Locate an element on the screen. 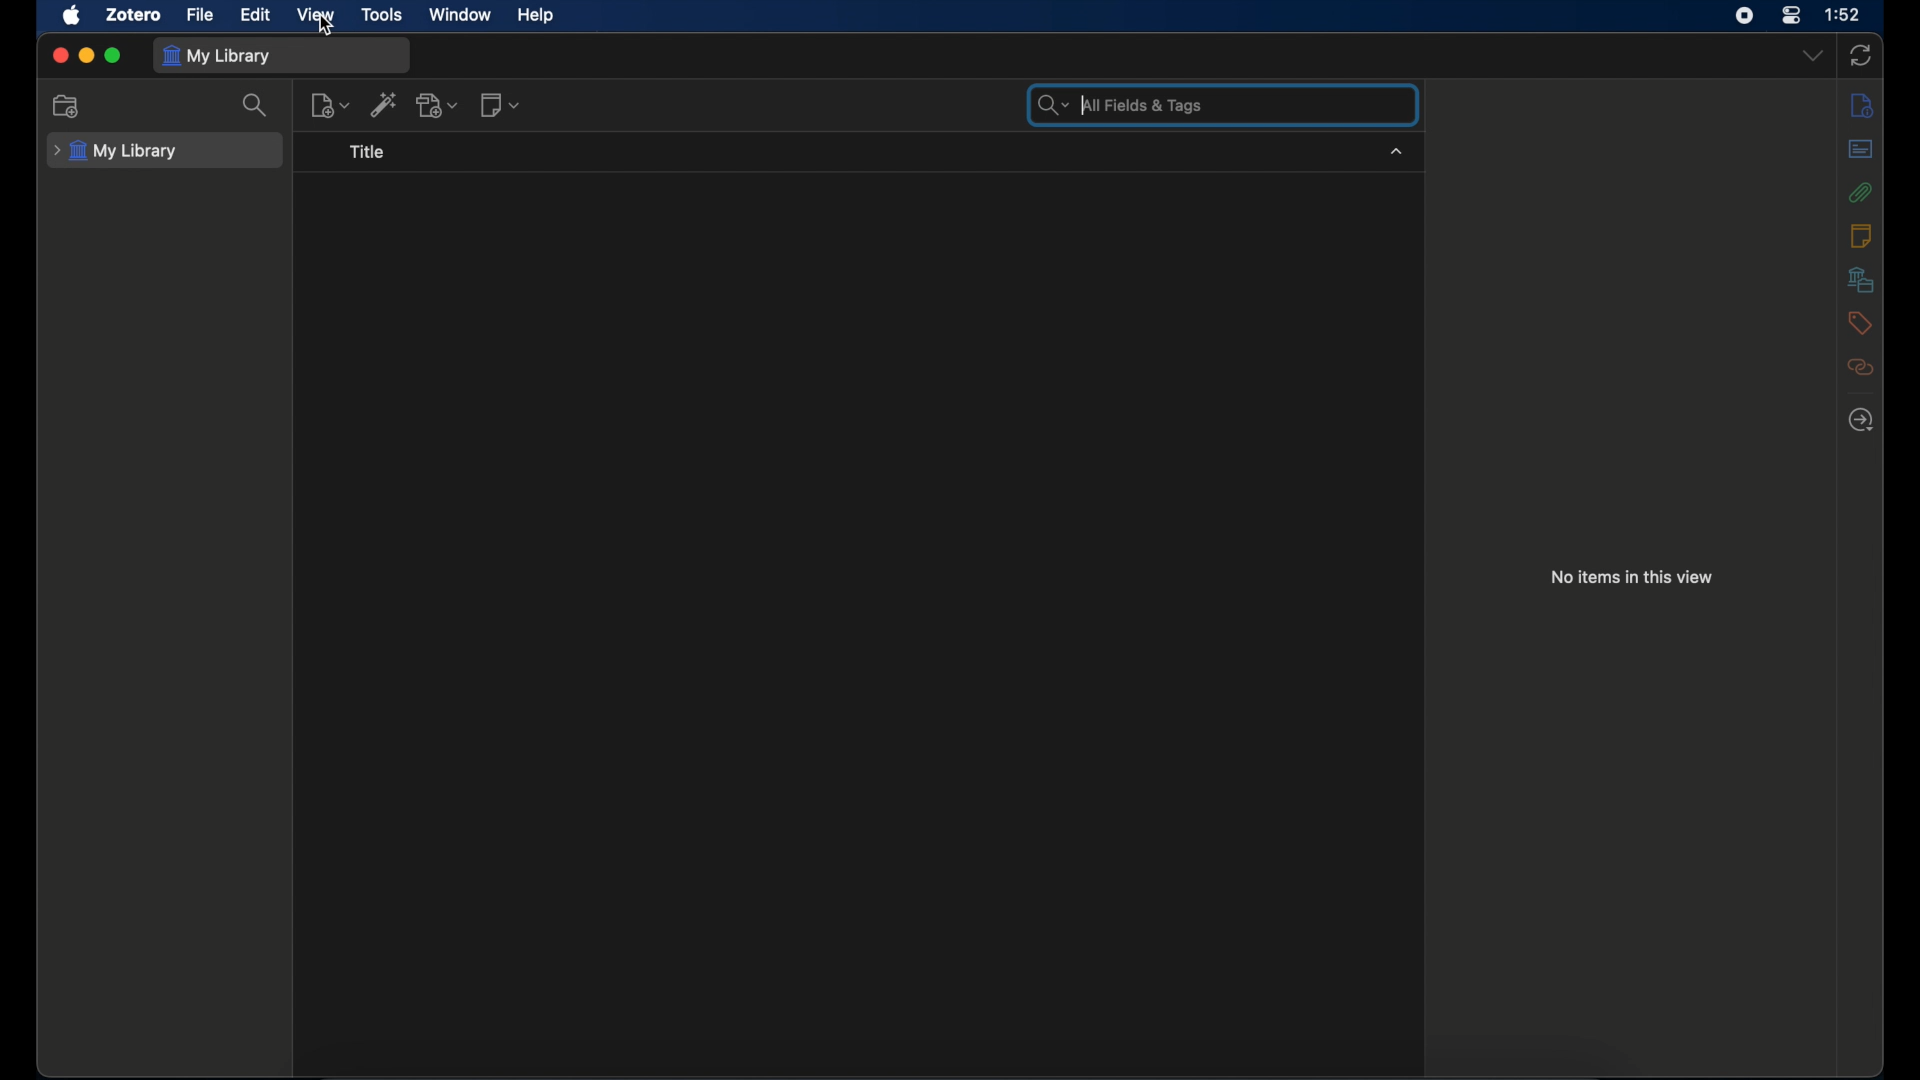  no items  in this view is located at coordinates (1633, 576).